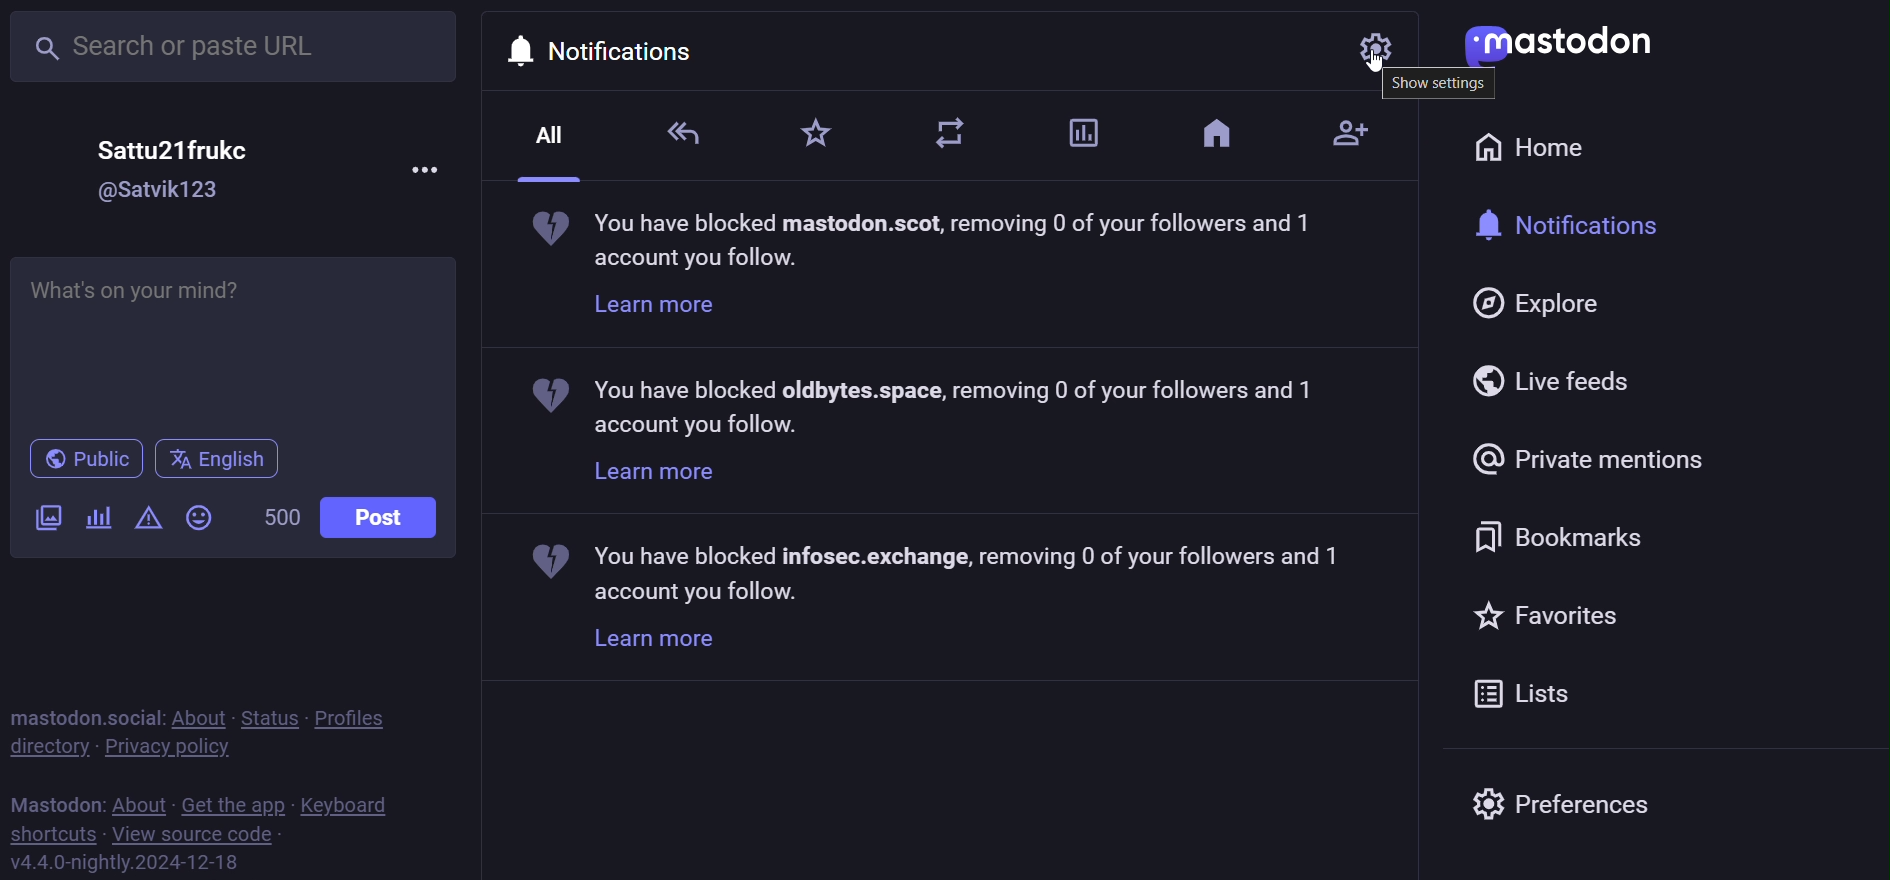 The height and width of the screenshot is (880, 1890). I want to click on mastodon, so click(55, 801).